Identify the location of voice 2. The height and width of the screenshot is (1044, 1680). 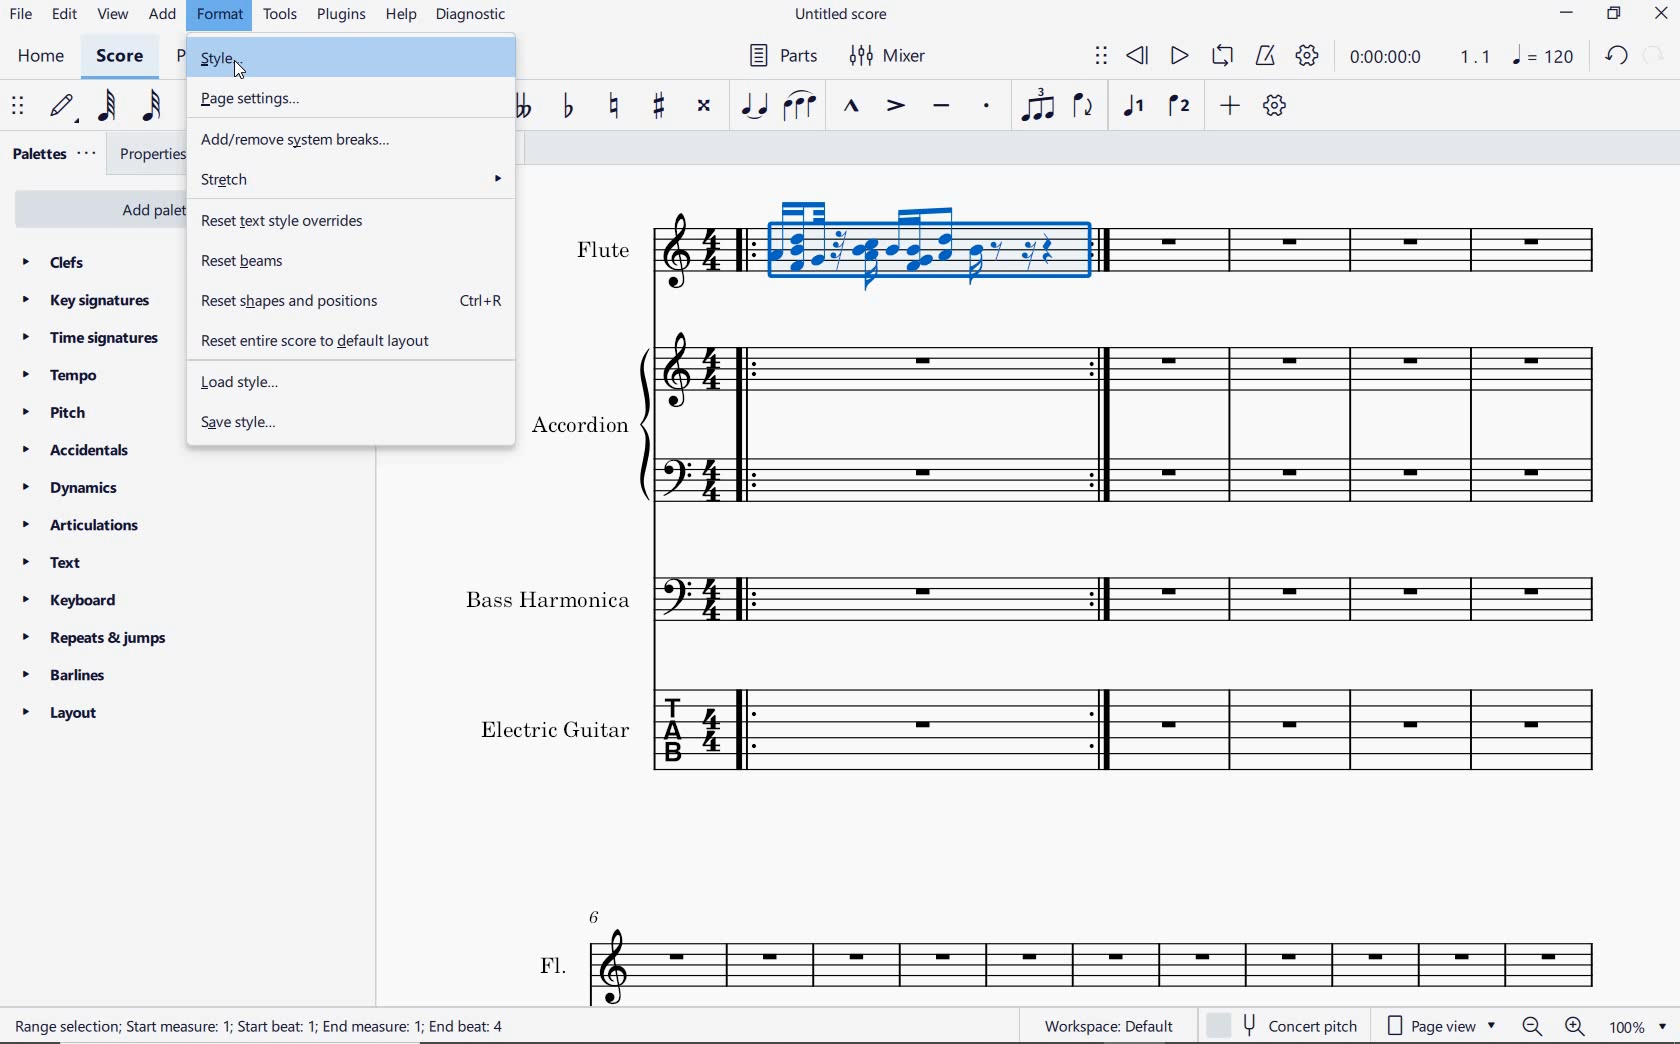
(1179, 105).